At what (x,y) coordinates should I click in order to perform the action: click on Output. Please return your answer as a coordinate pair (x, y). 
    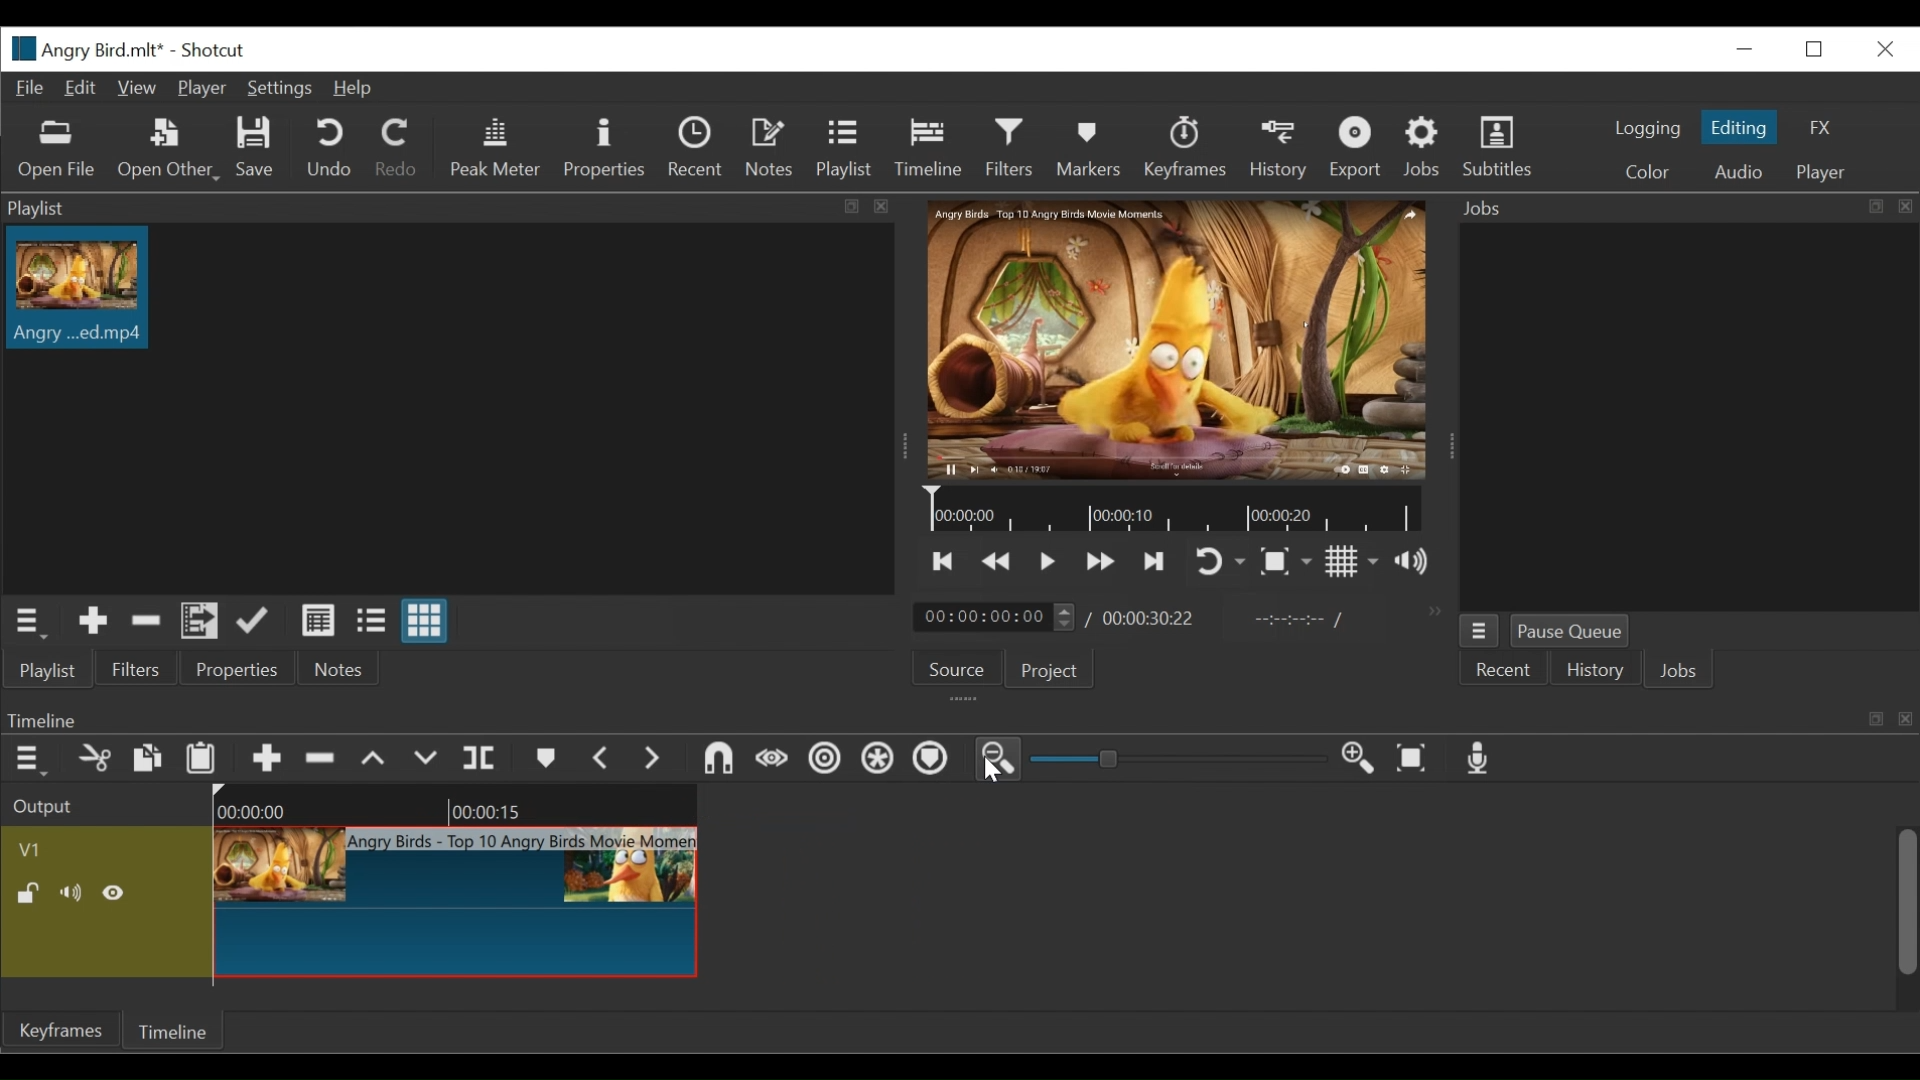
    Looking at the image, I should click on (47, 805).